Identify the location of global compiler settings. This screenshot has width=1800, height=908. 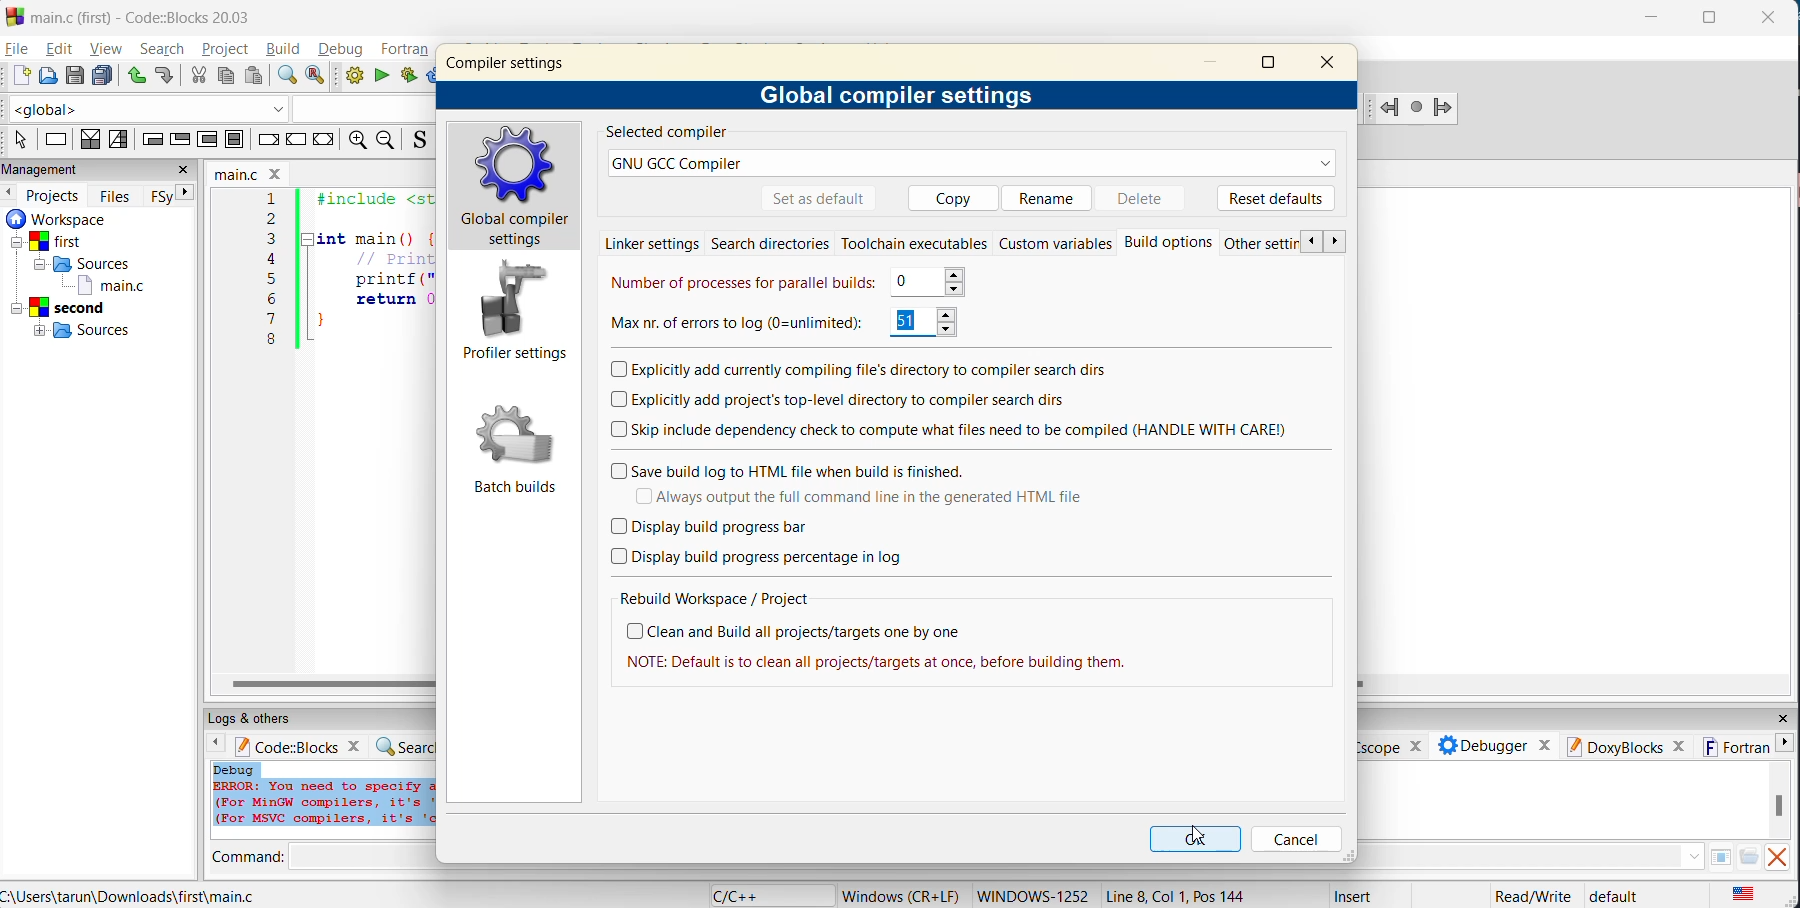
(897, 93).